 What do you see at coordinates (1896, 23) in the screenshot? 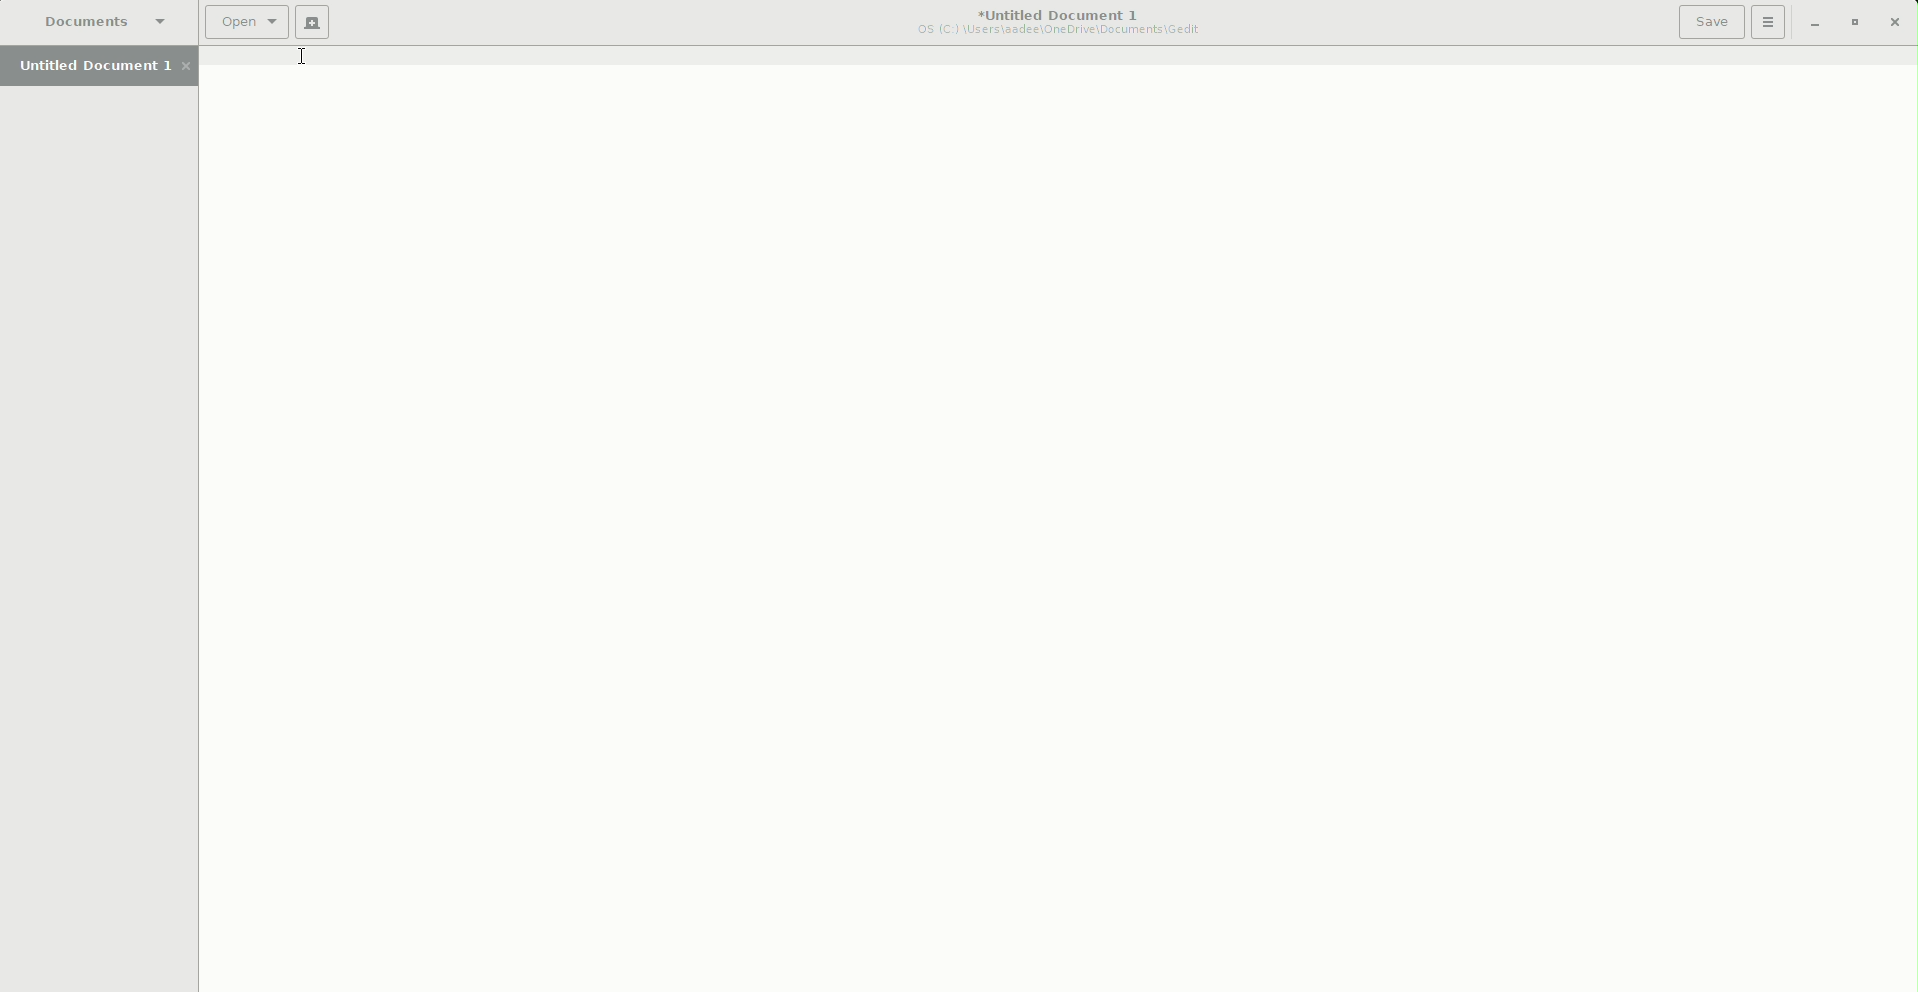
I see `Close` at bounding box center [1896, 23].